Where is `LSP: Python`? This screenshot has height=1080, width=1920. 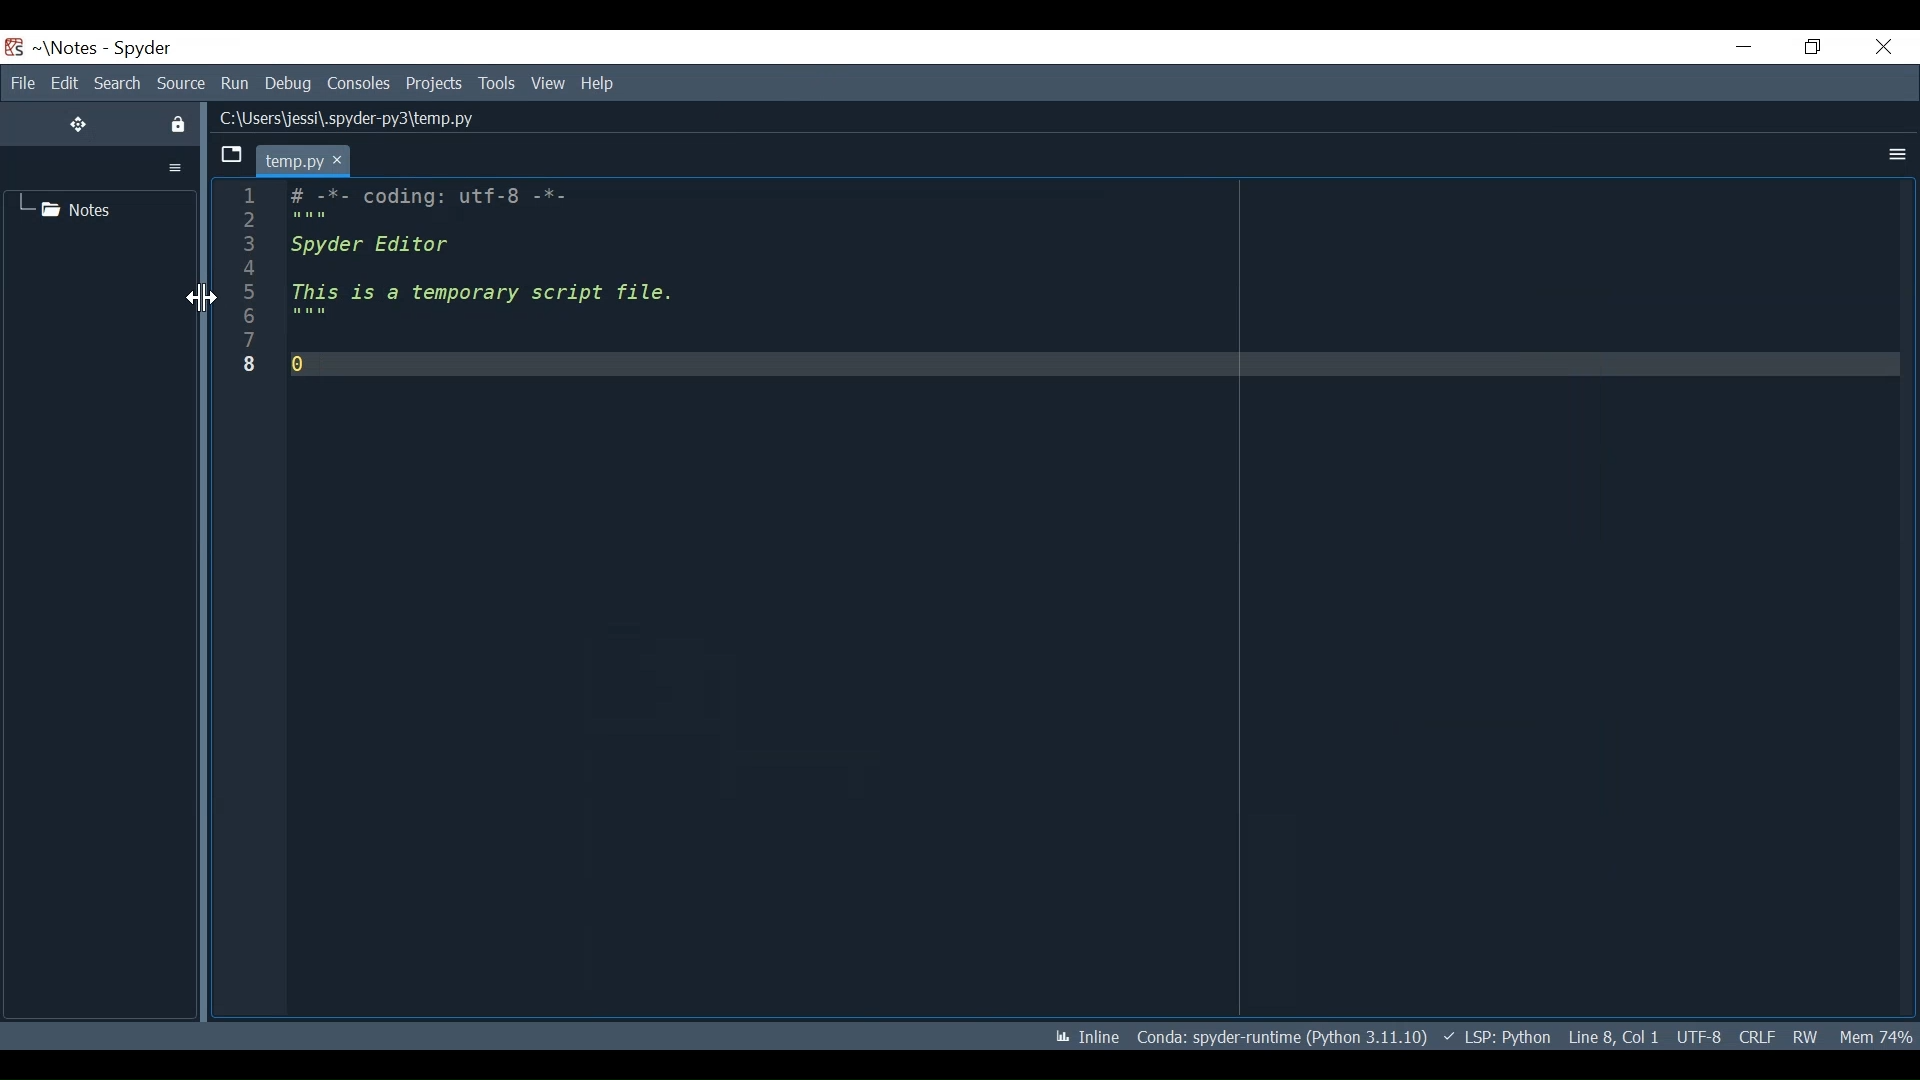 LSP: Python is located at coordinates (1496, 1037).